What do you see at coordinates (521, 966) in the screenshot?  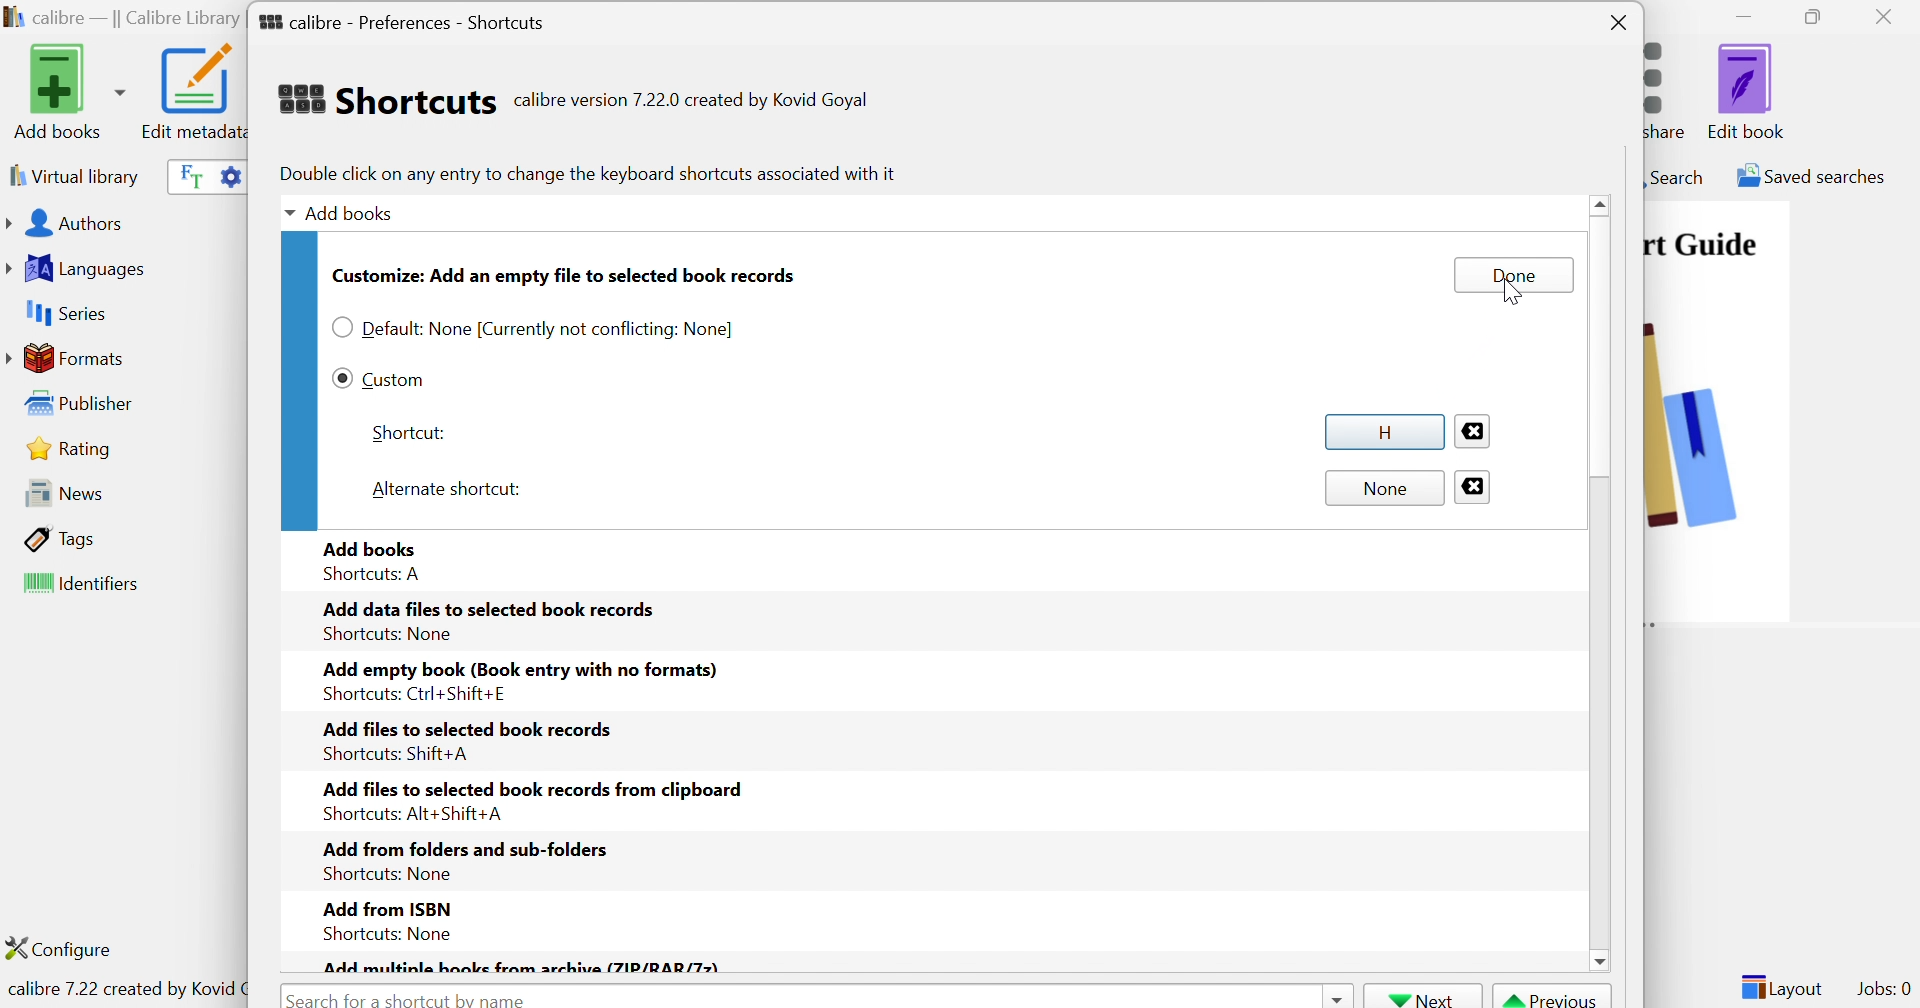 I see `Add multiple books from archive (ZIP/RAR/Z)` at bounding box center [521, 966].